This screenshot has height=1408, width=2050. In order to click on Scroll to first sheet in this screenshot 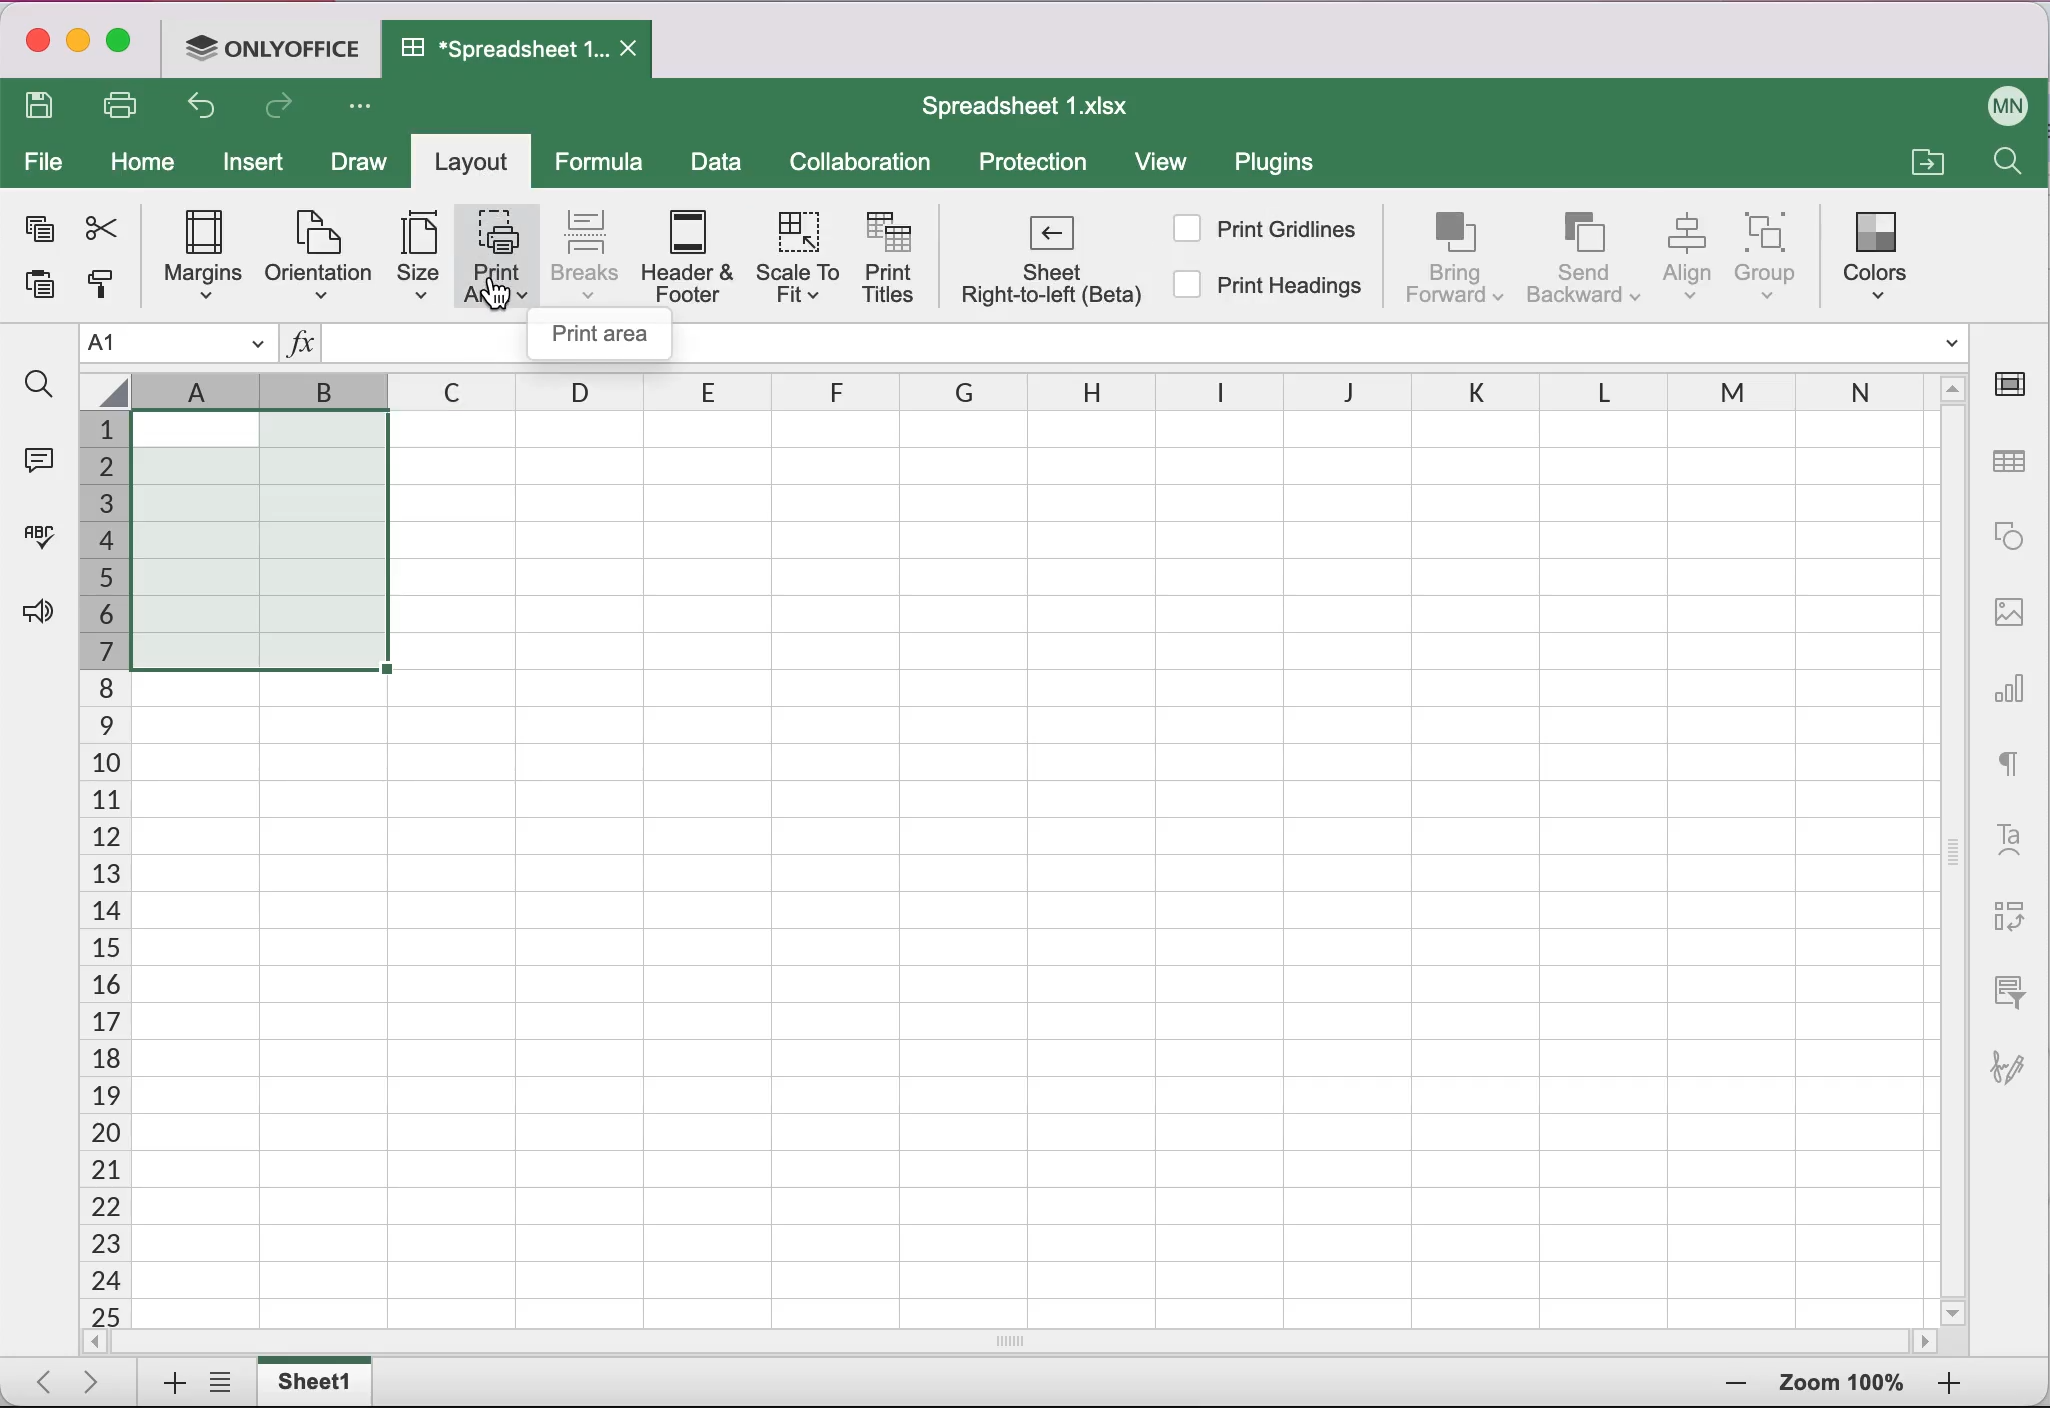, I will do `click(37, 1376)`.